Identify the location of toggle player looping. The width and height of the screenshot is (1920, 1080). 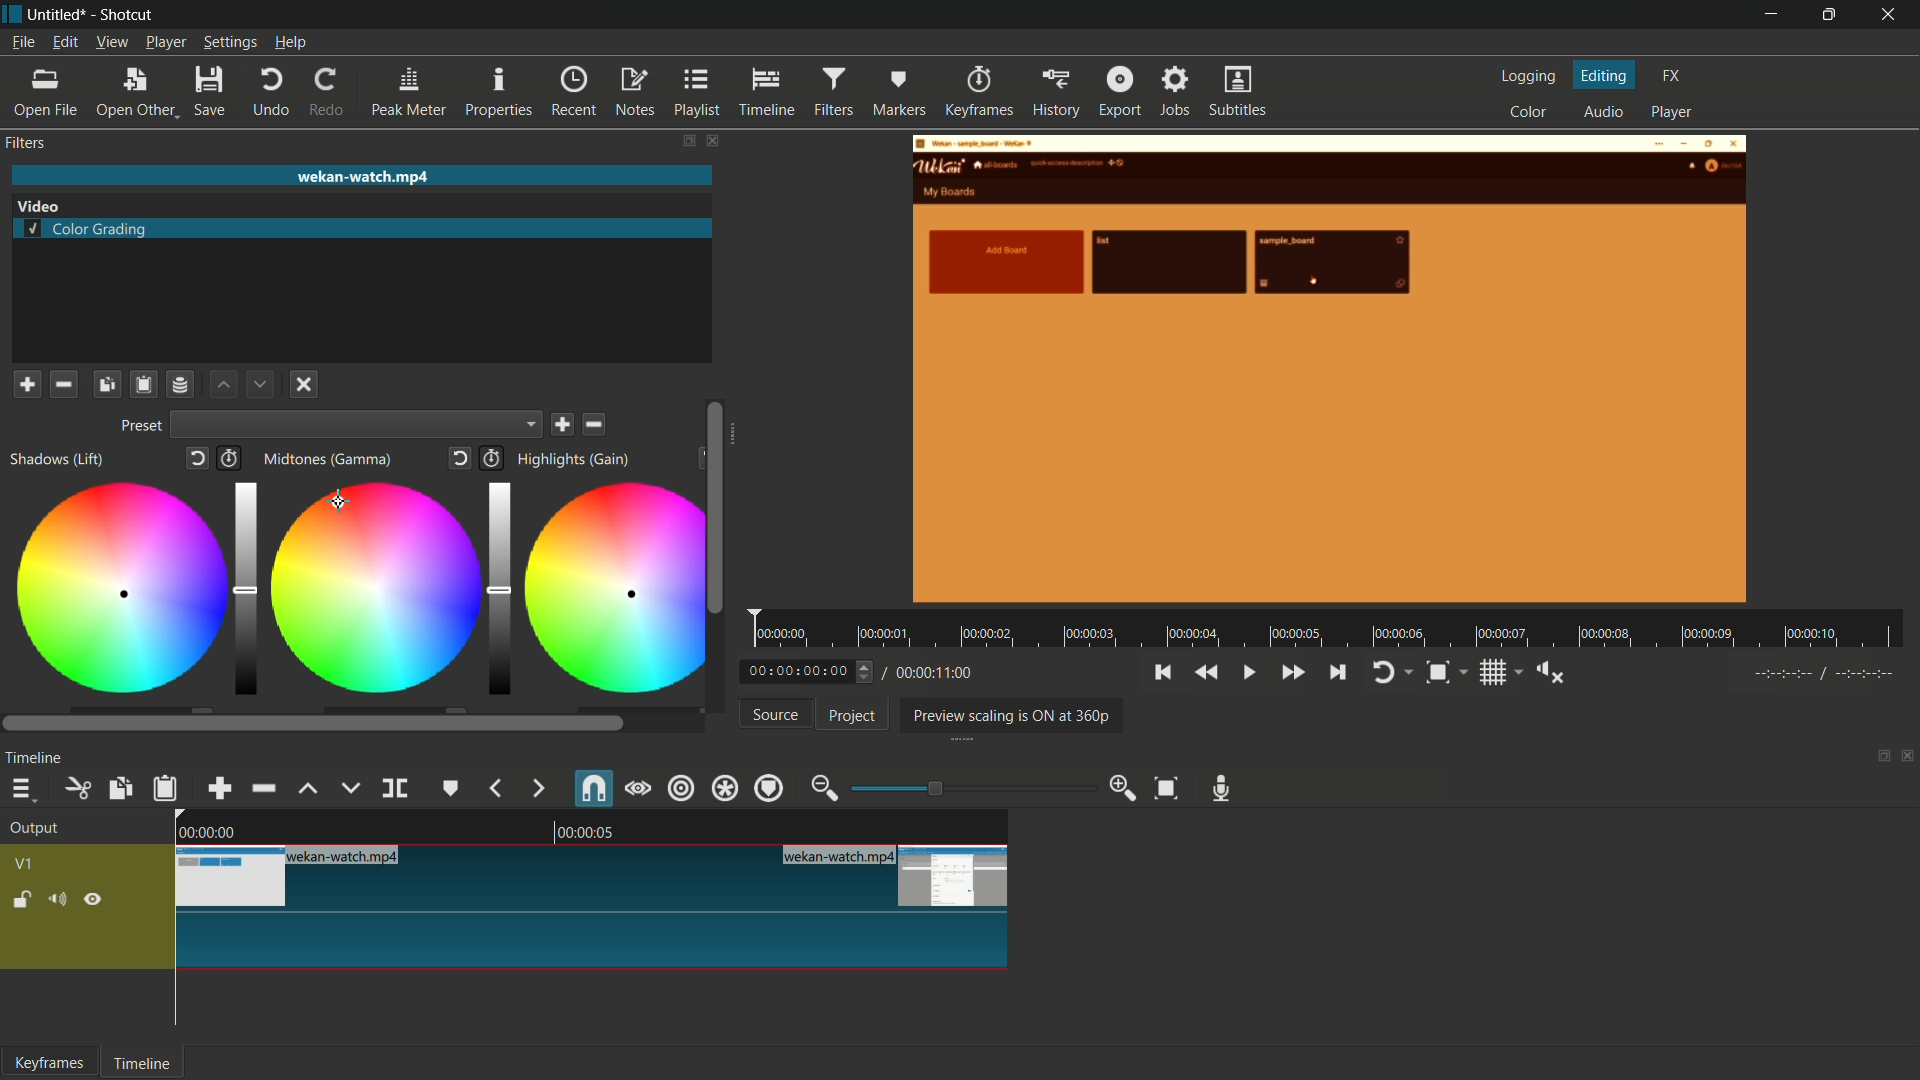
(1390, 672).